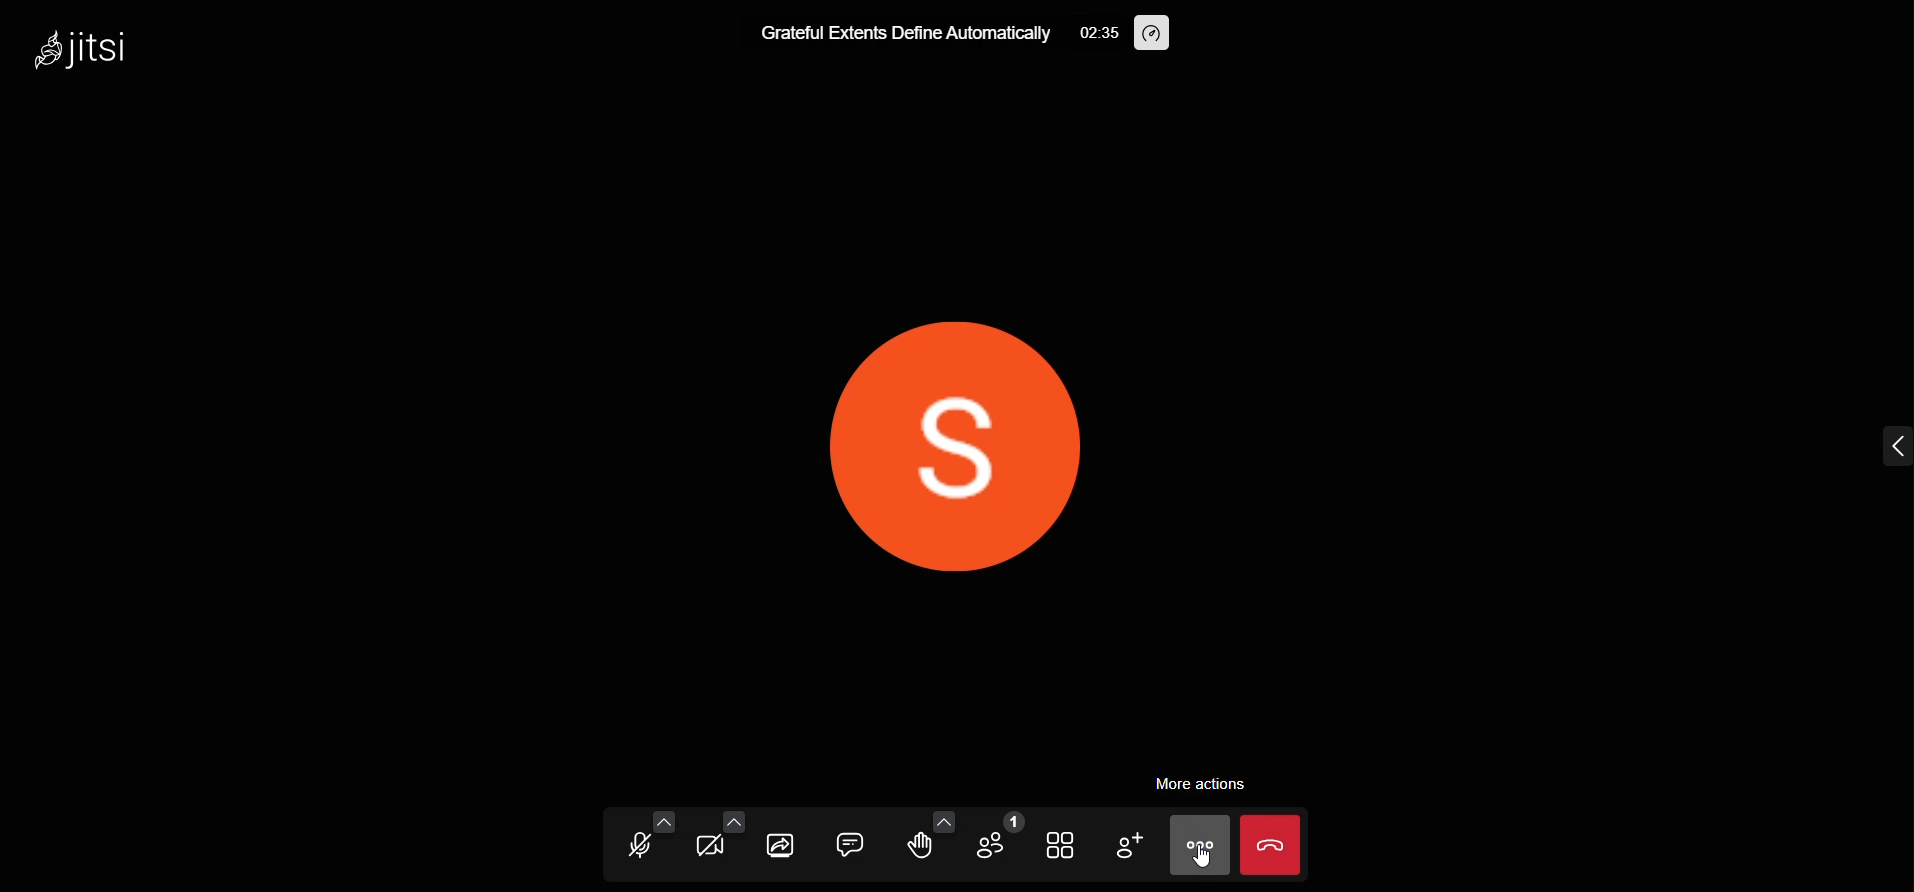 This screenshot has width=1914, height=892. Describe the element at coordinates (953, 451) in the screenshot. I see `display picture` at that location.